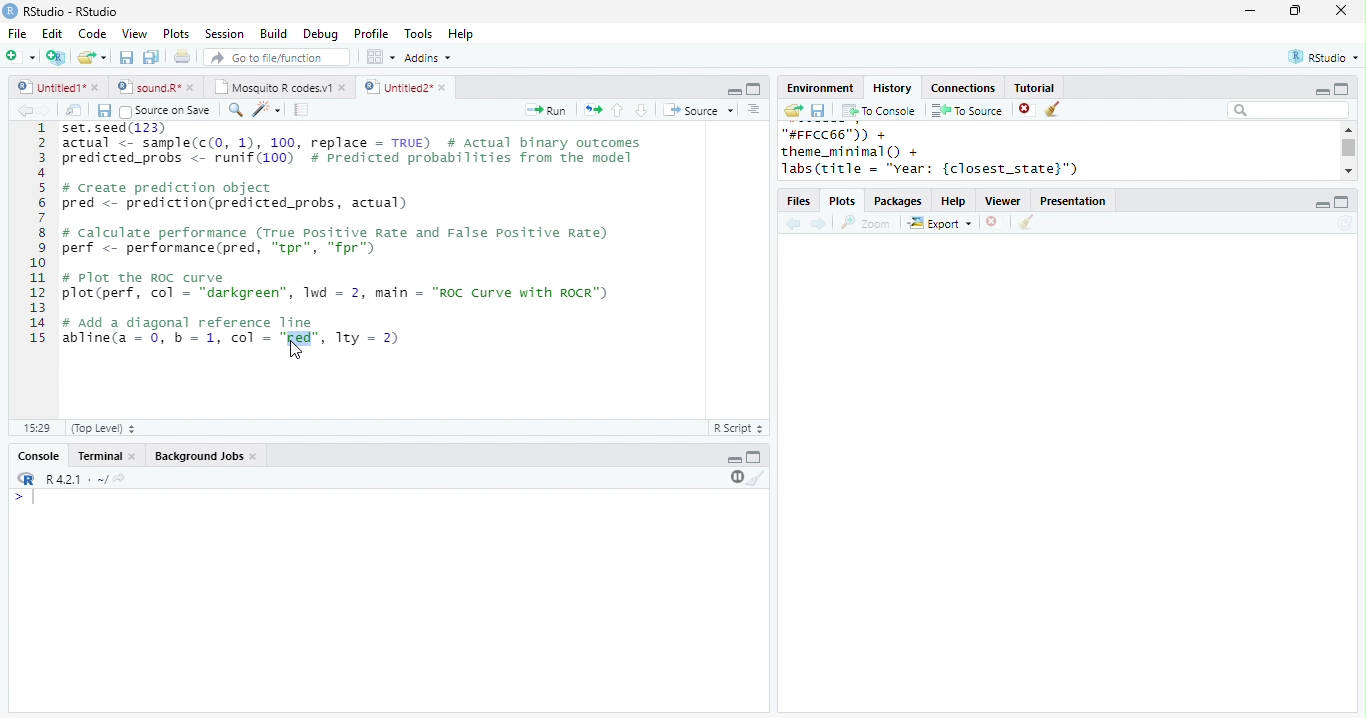 This screenshot has height=718, width=1366. What do you see at coordinates (302, 109) in the screenshot?
I see `compile report` at bounding box center [302, 109].